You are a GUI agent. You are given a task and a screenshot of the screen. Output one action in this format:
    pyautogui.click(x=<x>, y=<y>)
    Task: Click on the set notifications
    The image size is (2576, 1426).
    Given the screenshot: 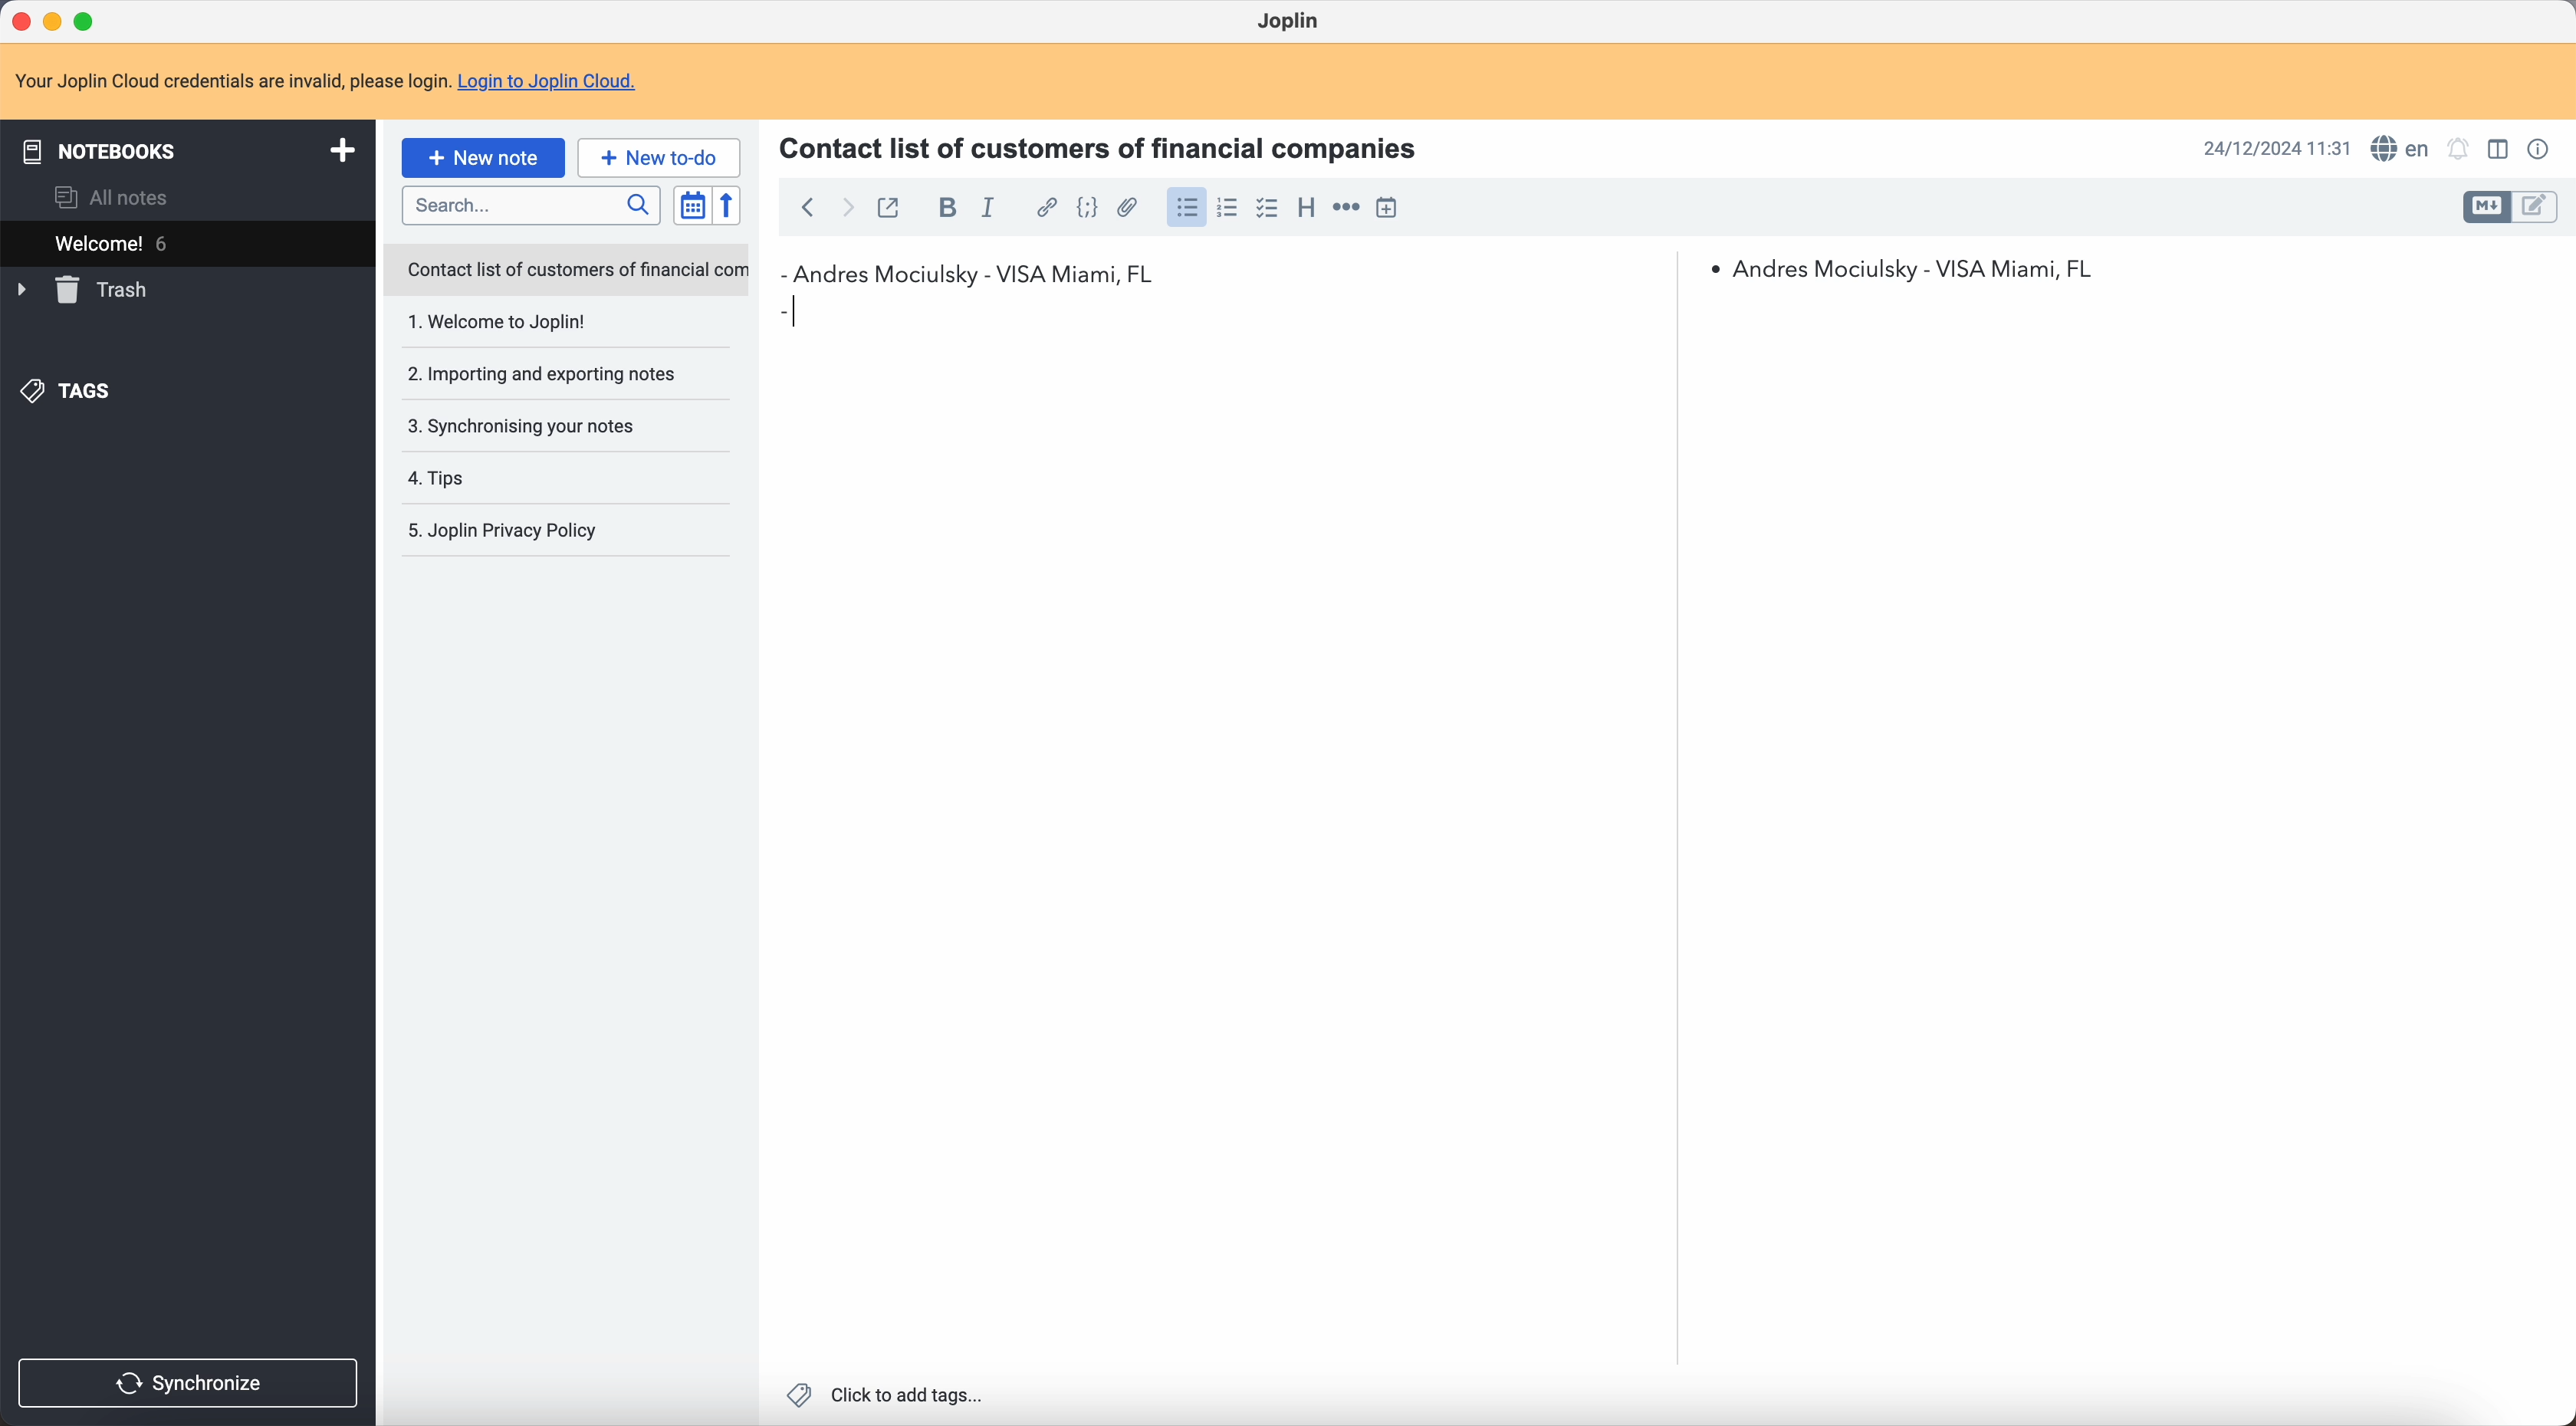 What is the action you would take?
    pyautogui.click(x=2459, y=149)
    